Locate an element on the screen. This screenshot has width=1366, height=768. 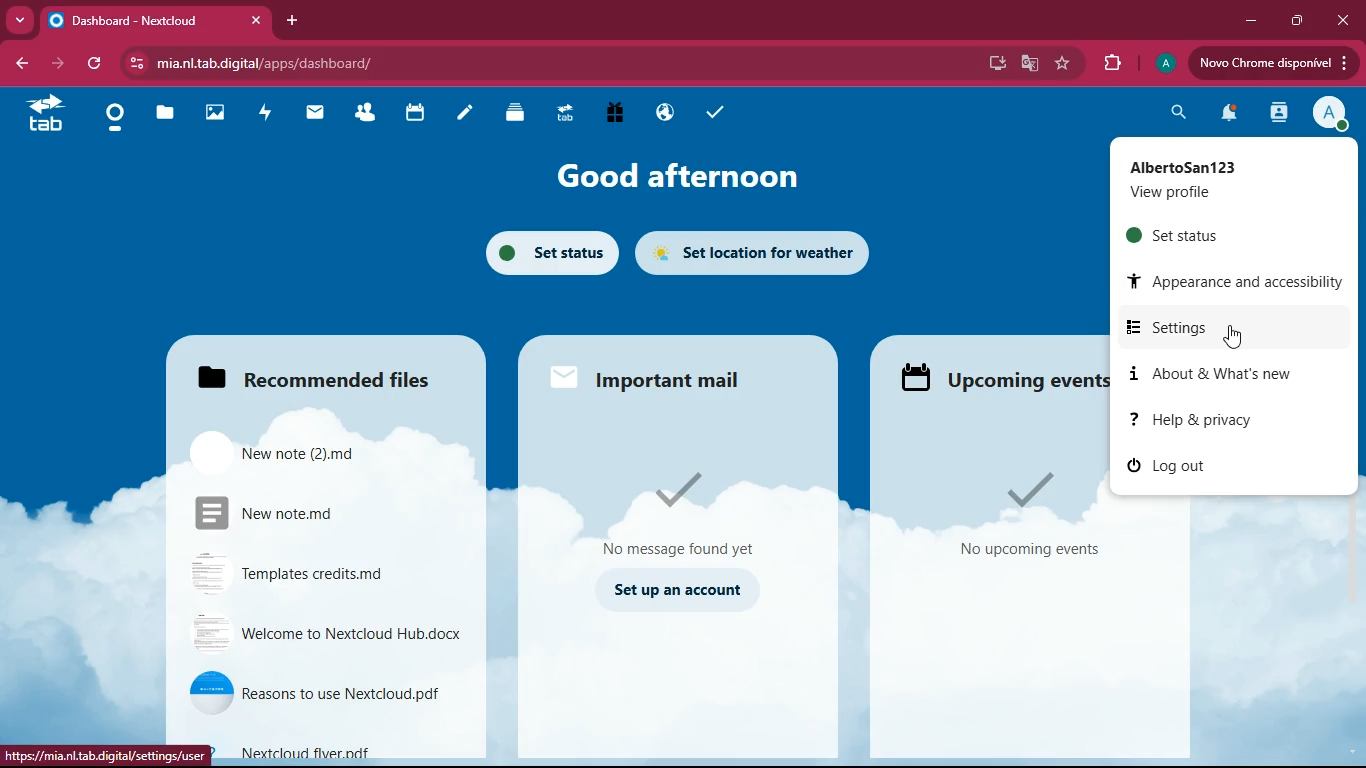
search is located at coordinates (1176, 111).